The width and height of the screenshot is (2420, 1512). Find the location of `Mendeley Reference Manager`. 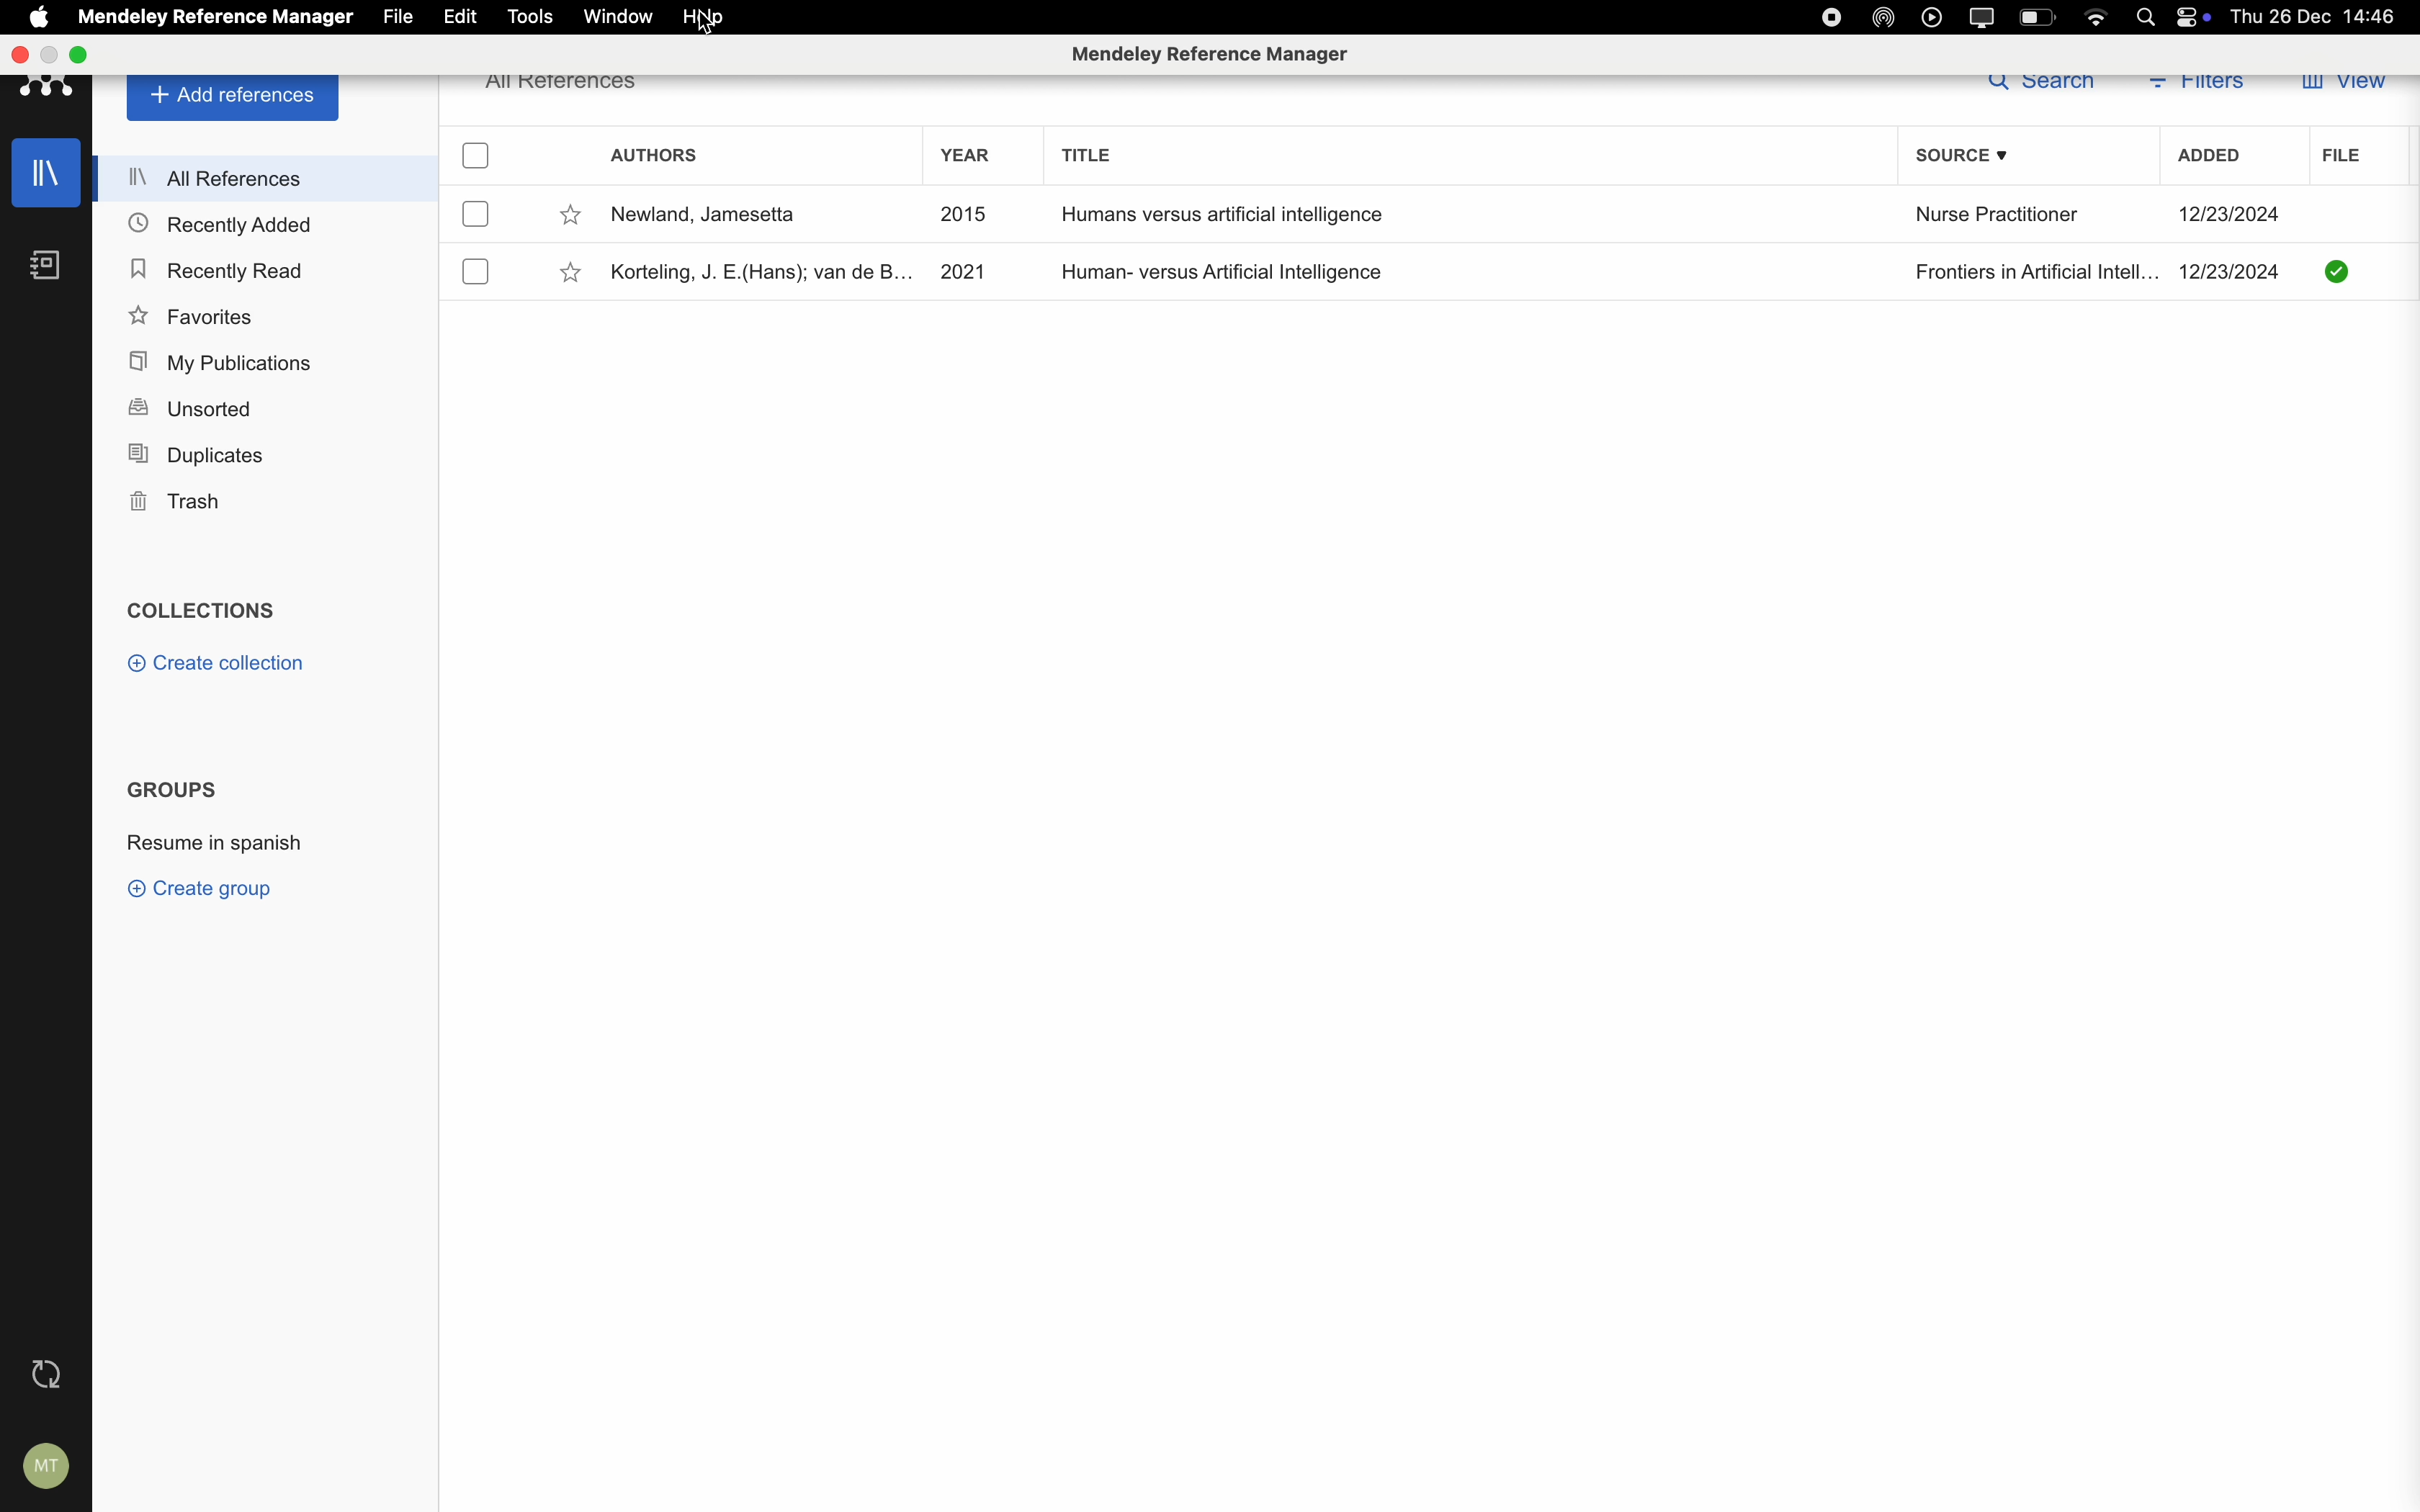

Mendeley Reference Manager is located at coordinates (1224, 53).